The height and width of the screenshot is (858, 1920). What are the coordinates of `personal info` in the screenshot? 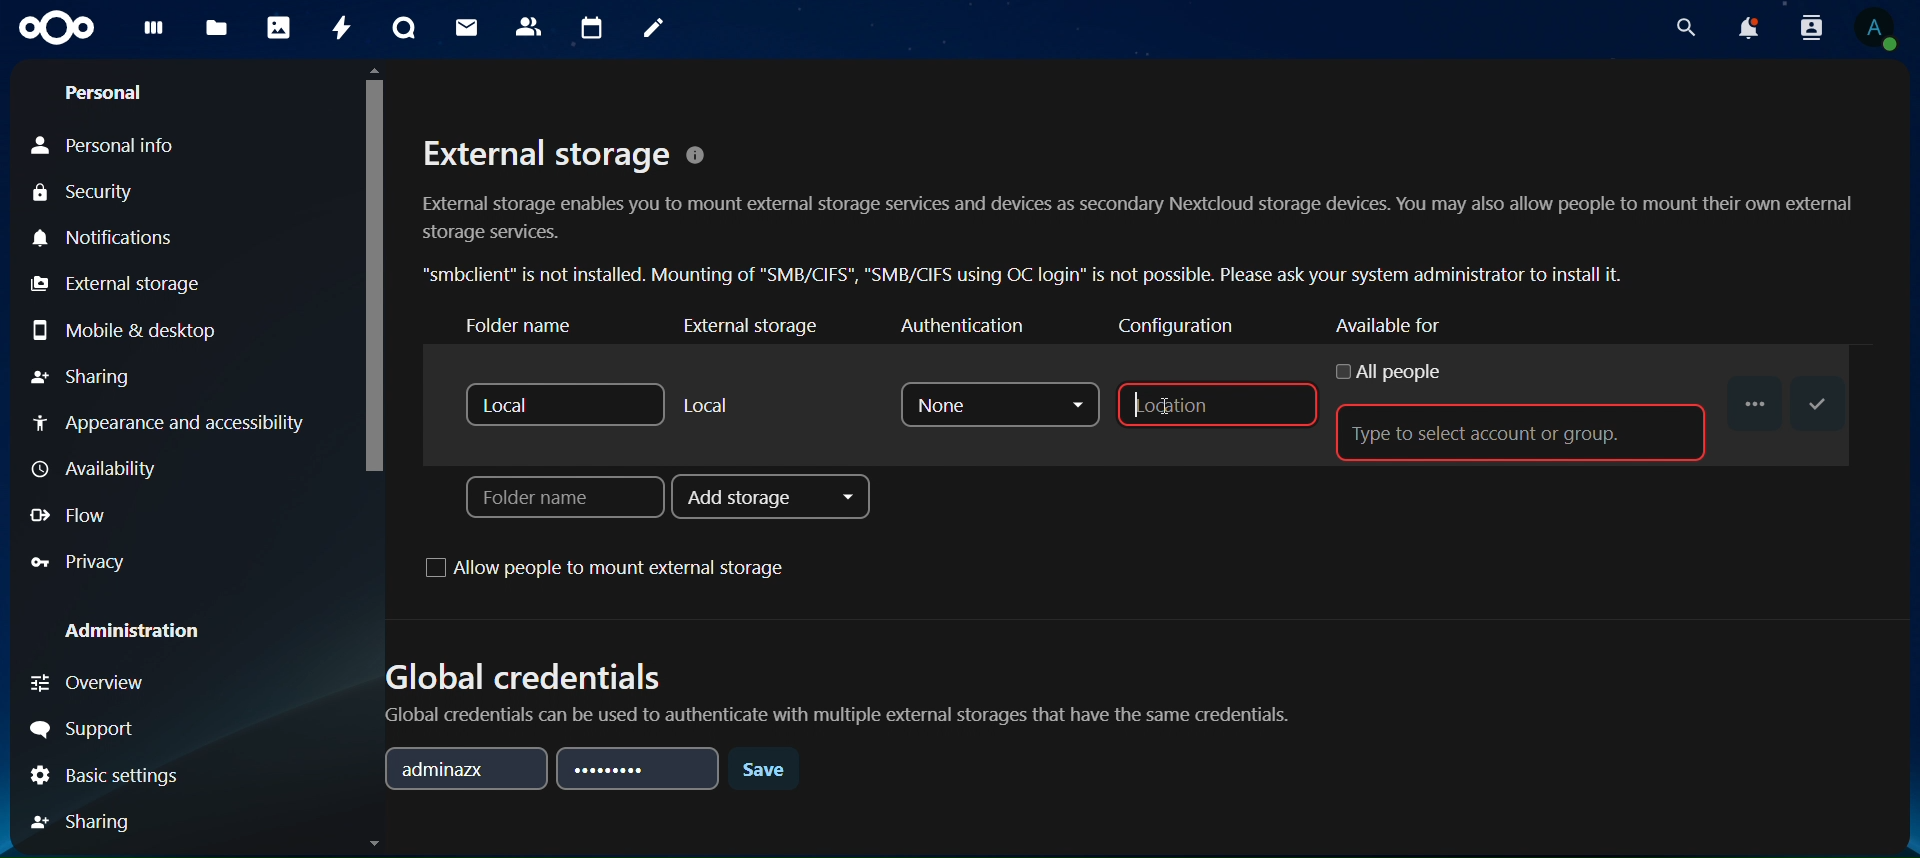 It's located at (110, 141).